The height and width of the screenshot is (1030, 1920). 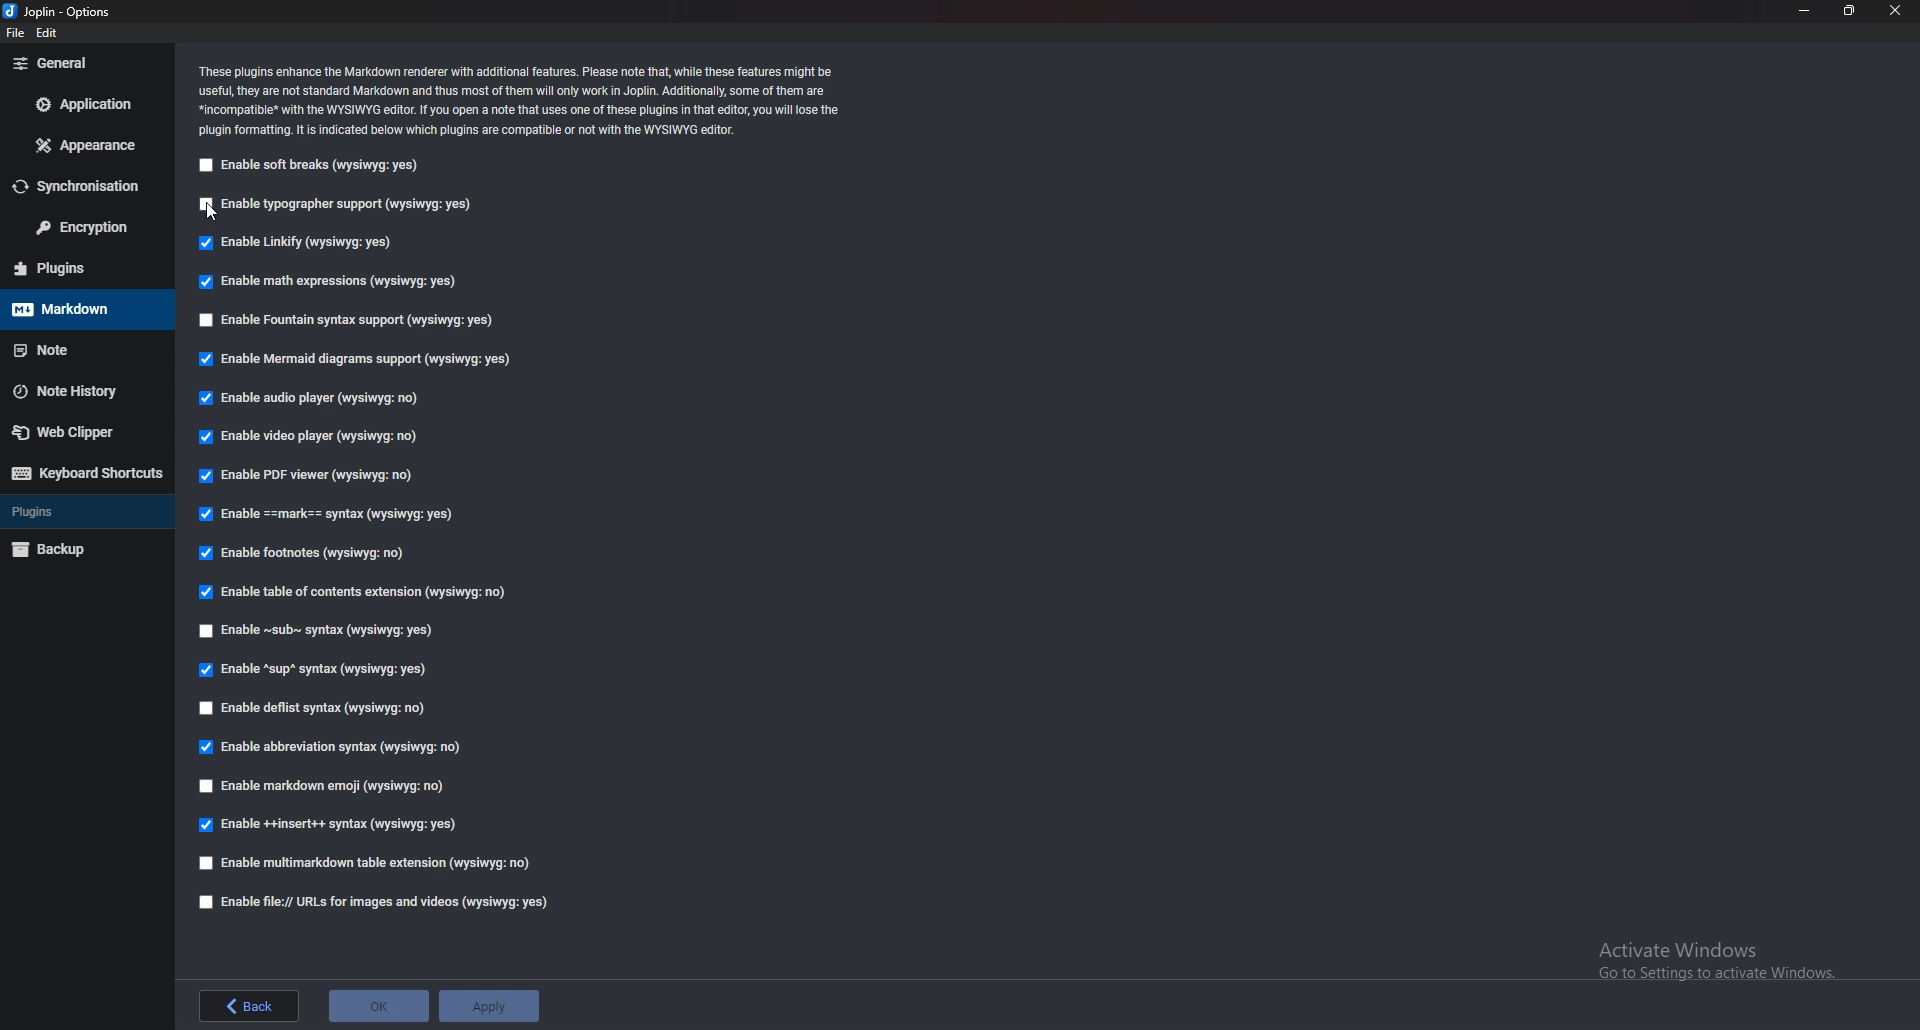 What do you see at coordinates (488, 1008) in the screenshot?
I see `apply` at bounding box center [488, 1008].